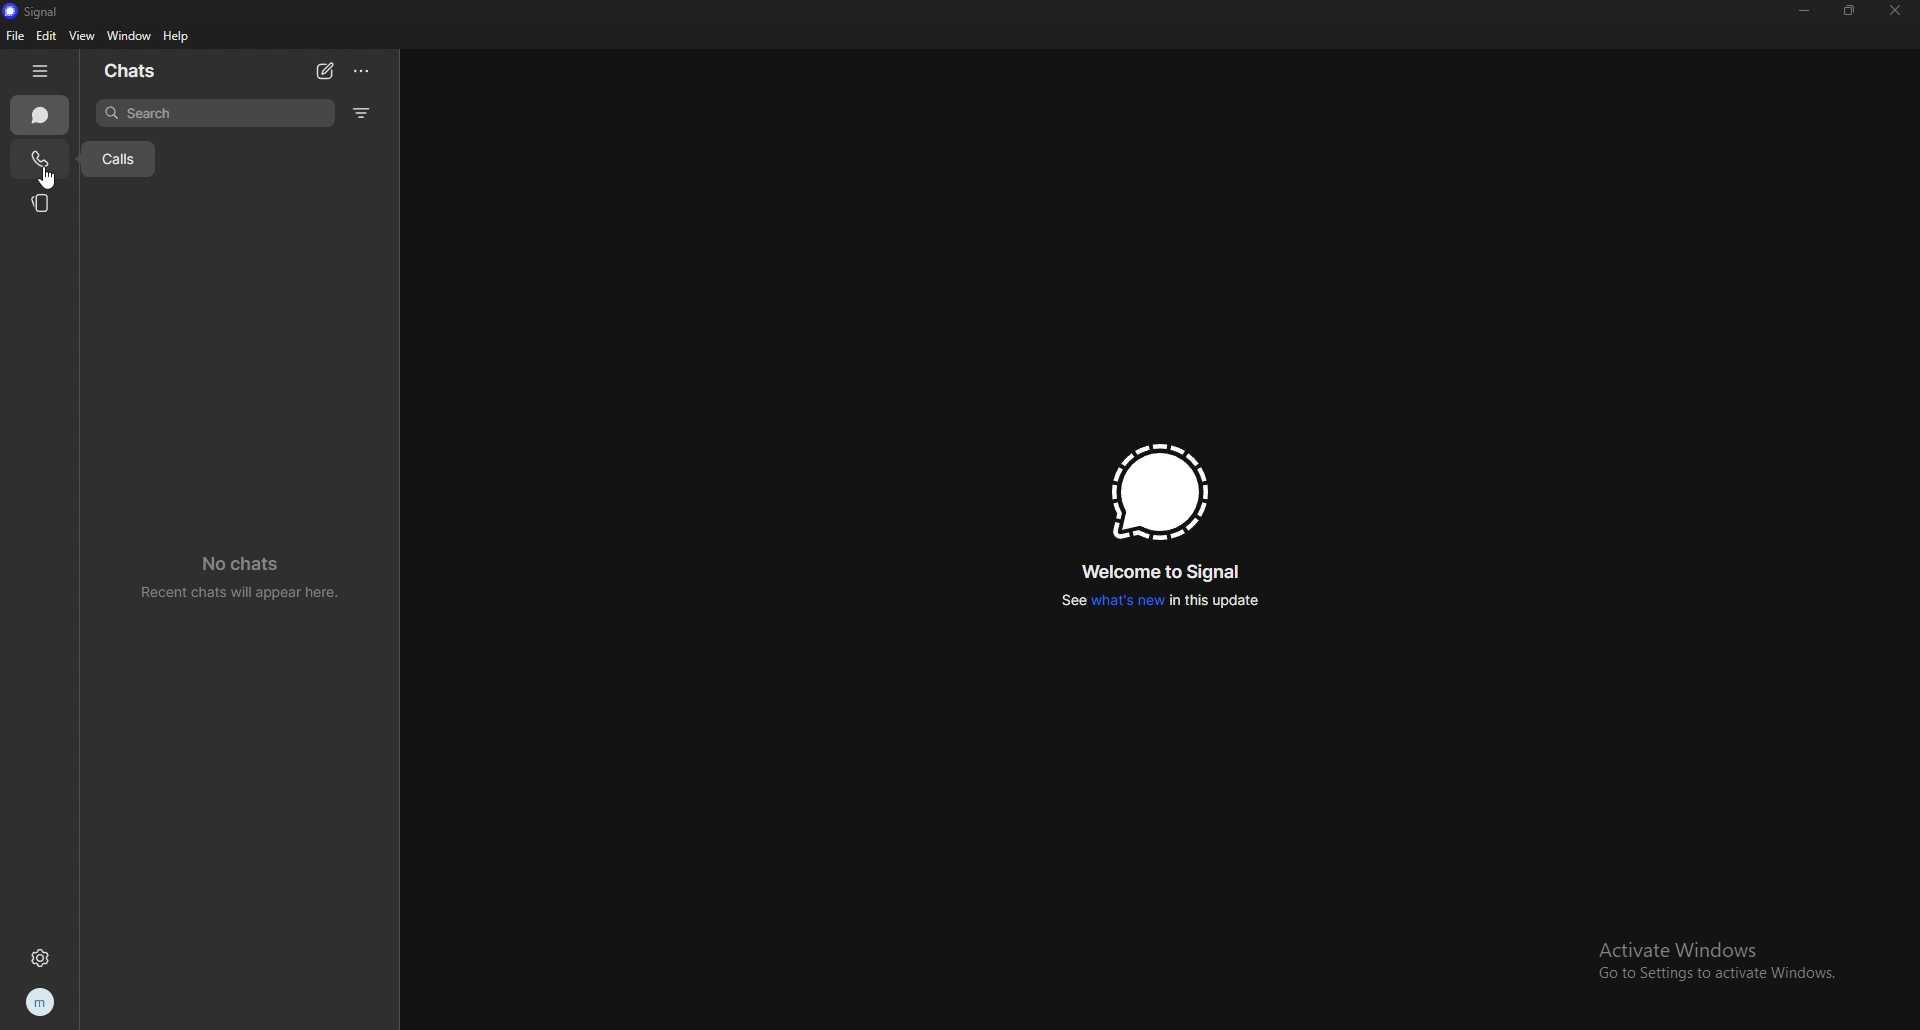  Describe the element at coordinates (1161, 601) in the screenshot. I see `see whats new in this update` at that location.